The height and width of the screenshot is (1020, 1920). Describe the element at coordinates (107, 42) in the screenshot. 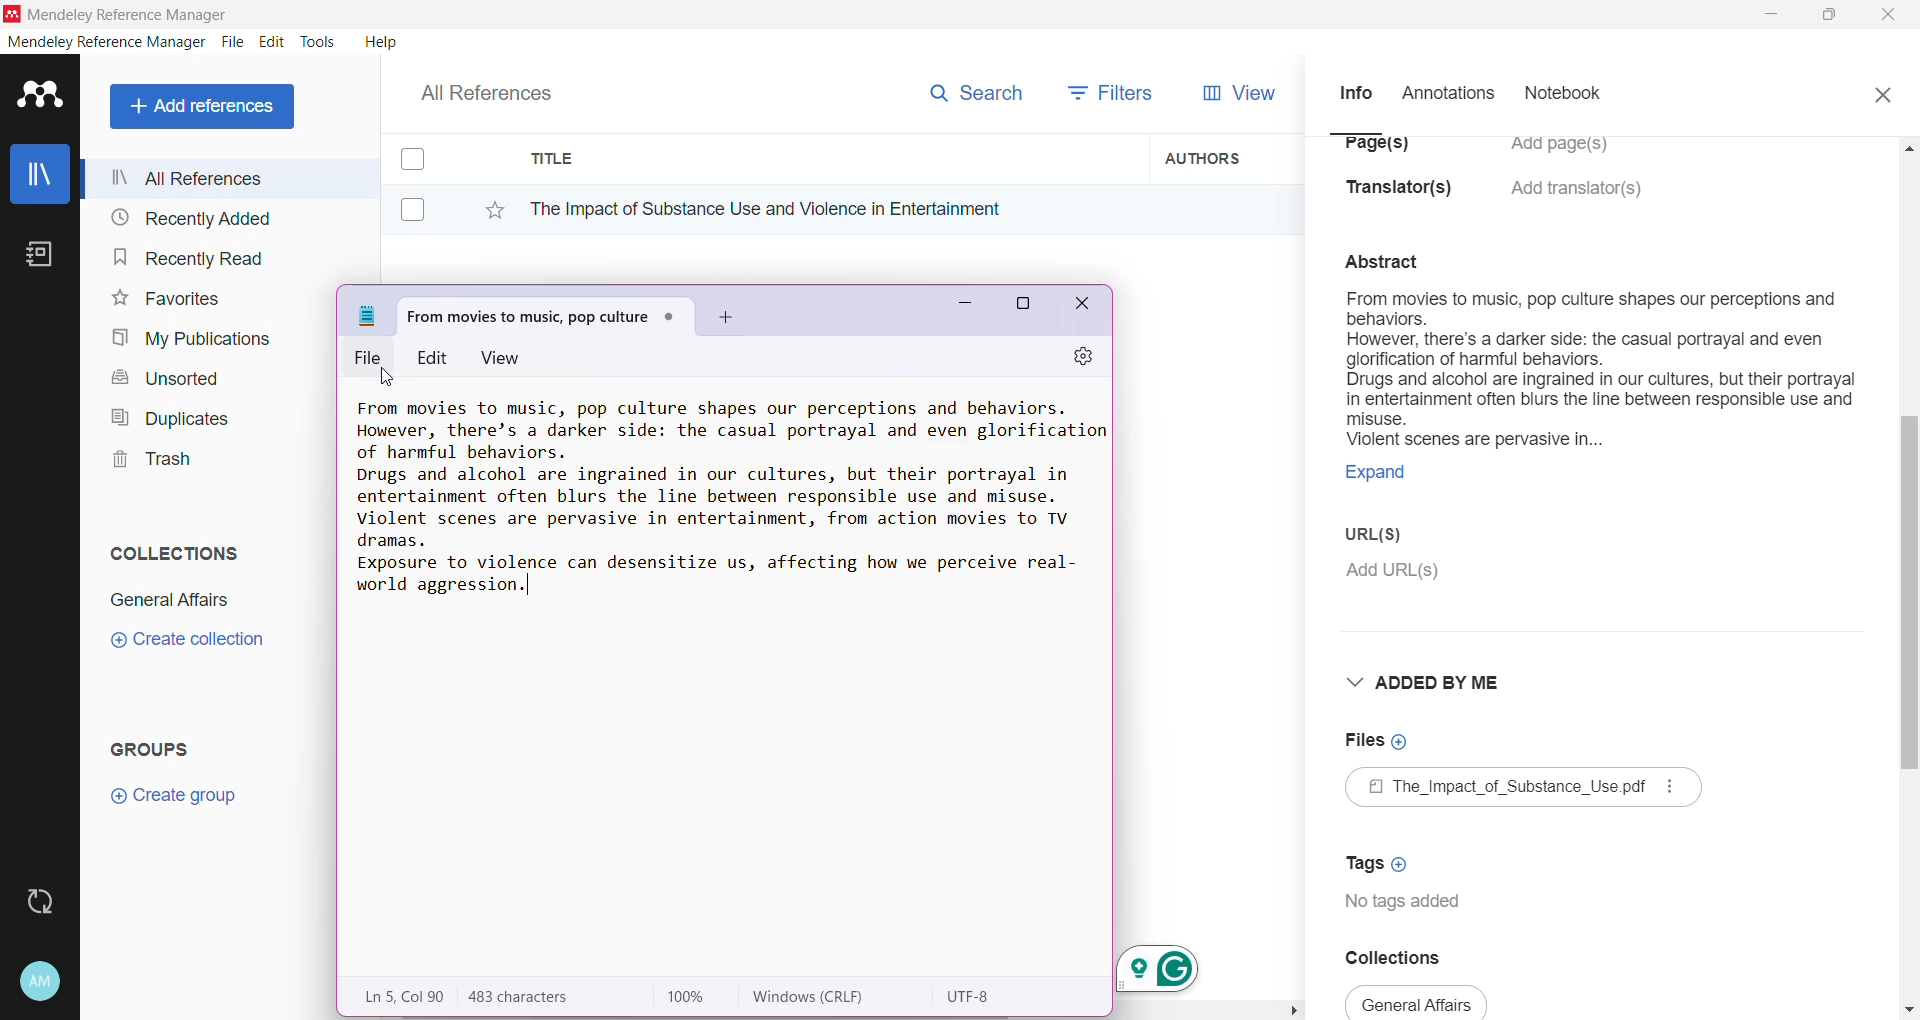

I see `Mendeley Reference Manager` at that location.